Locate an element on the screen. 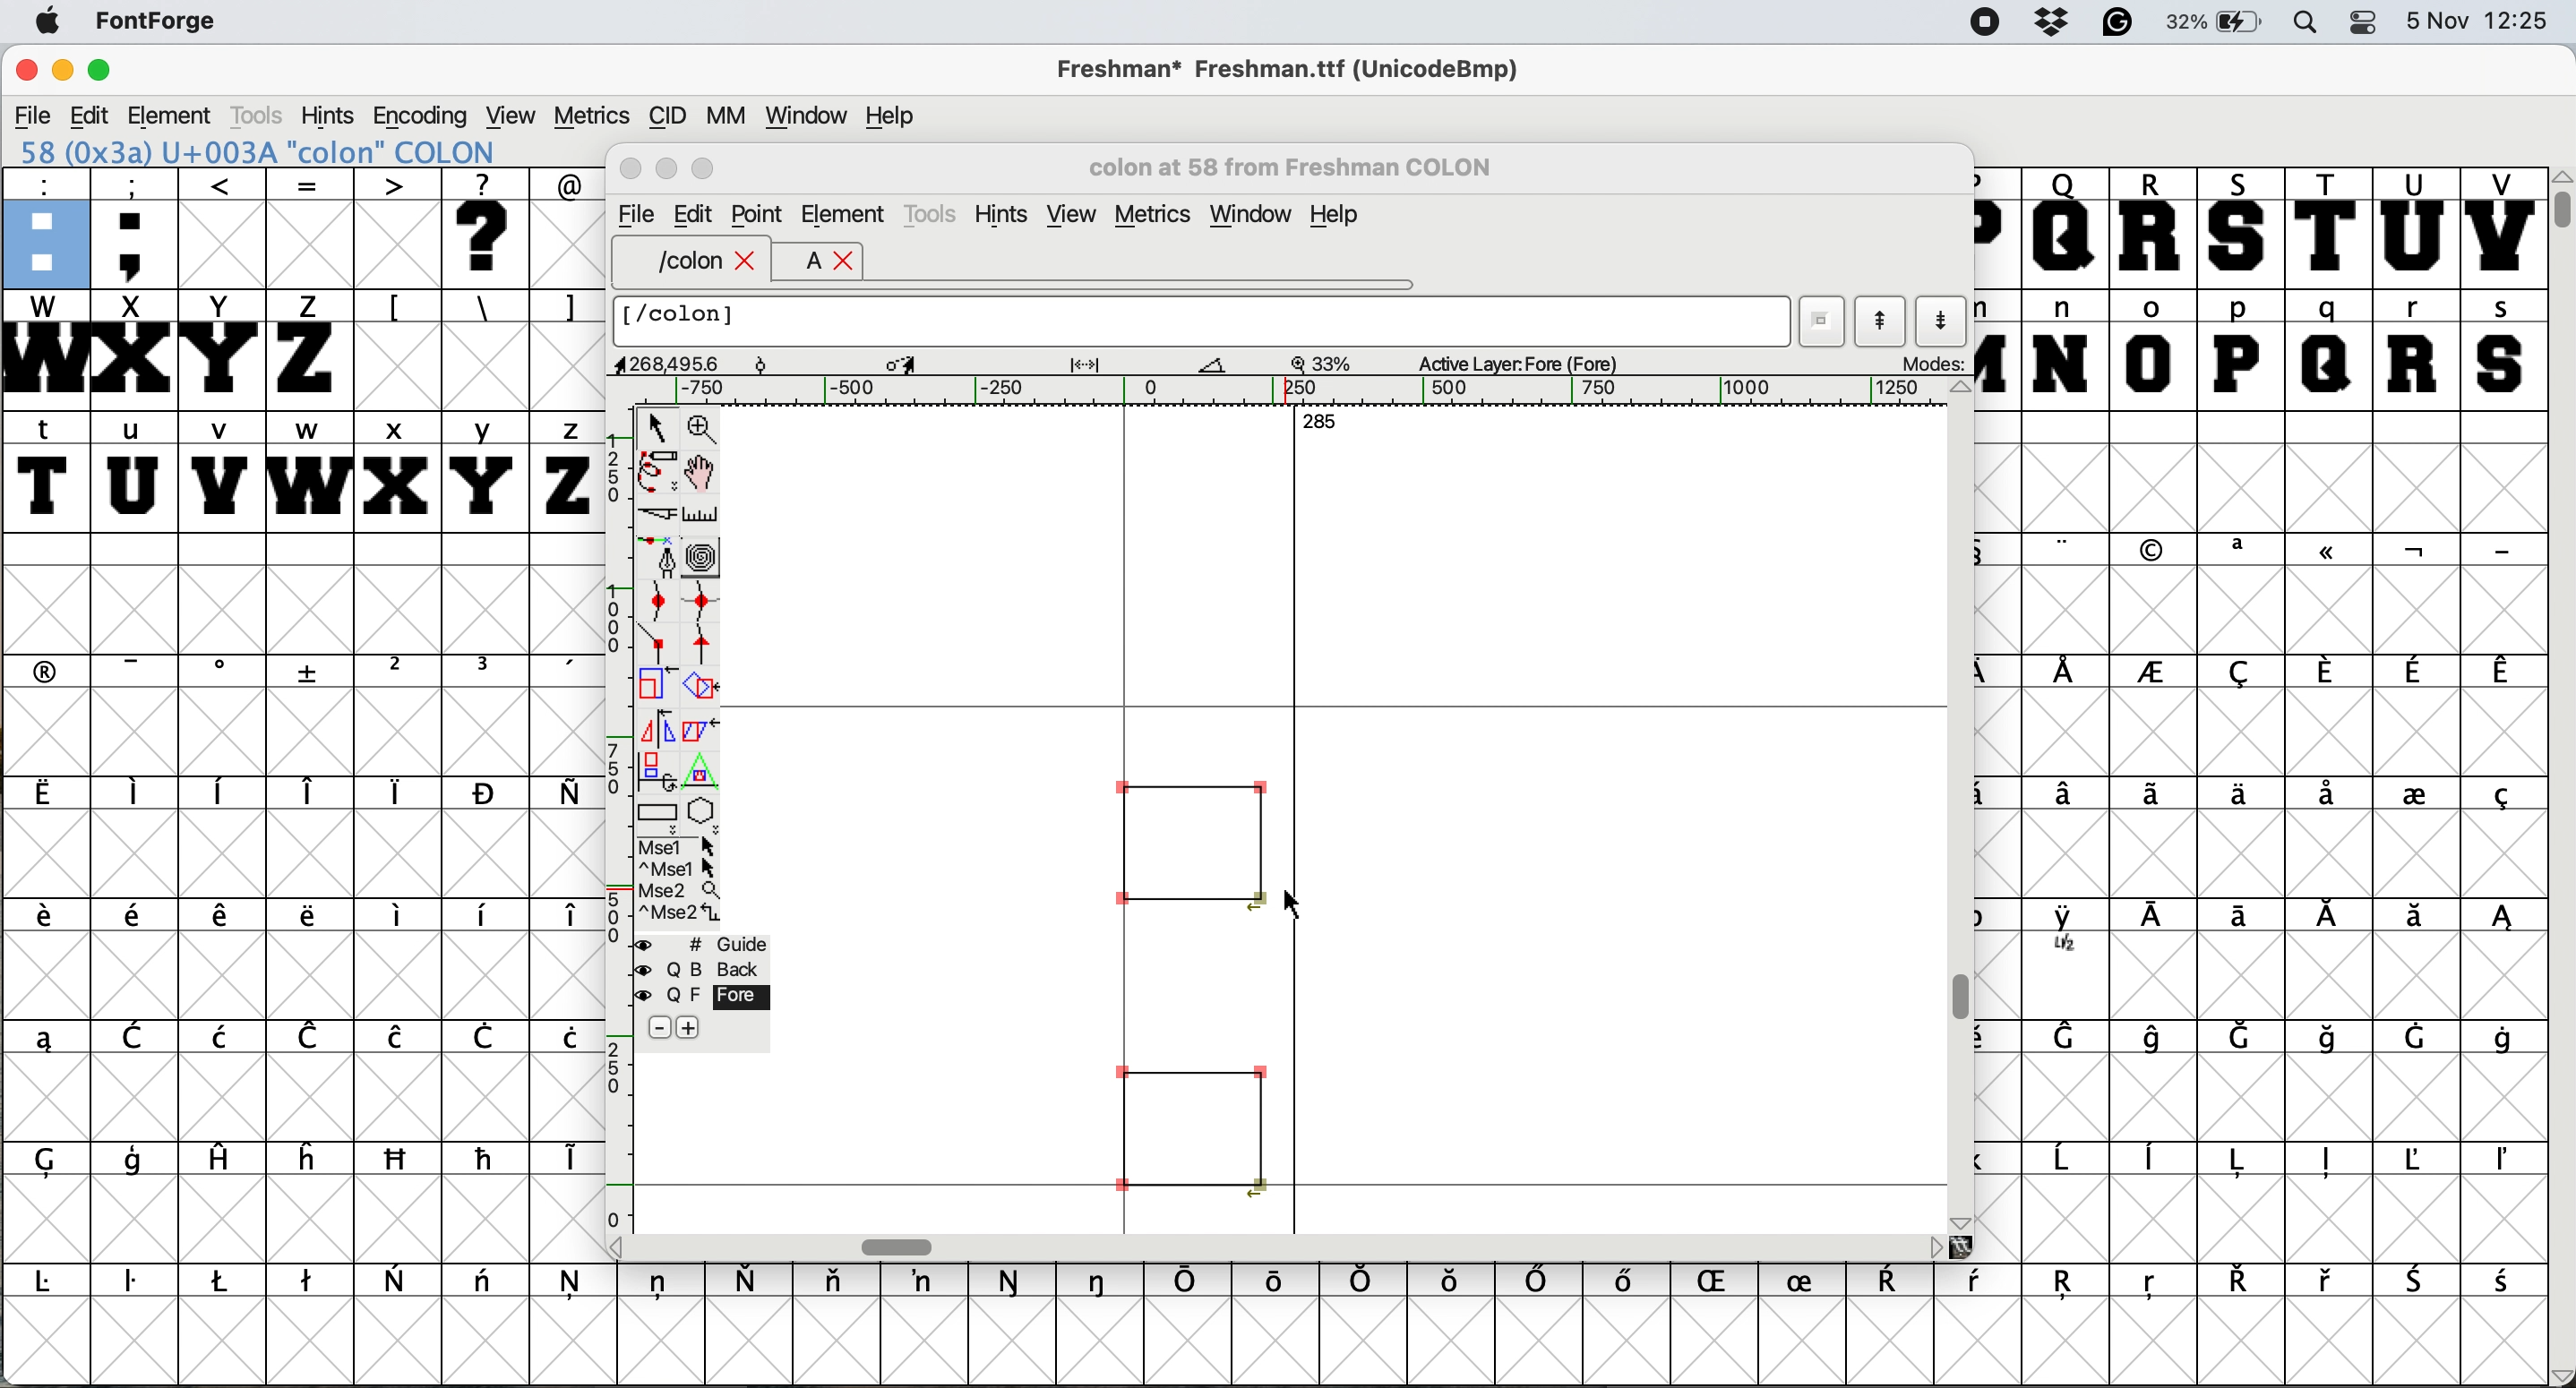 The height and width of the screenshot is (1388, 2576). view is located at coordinates (1071, 214).